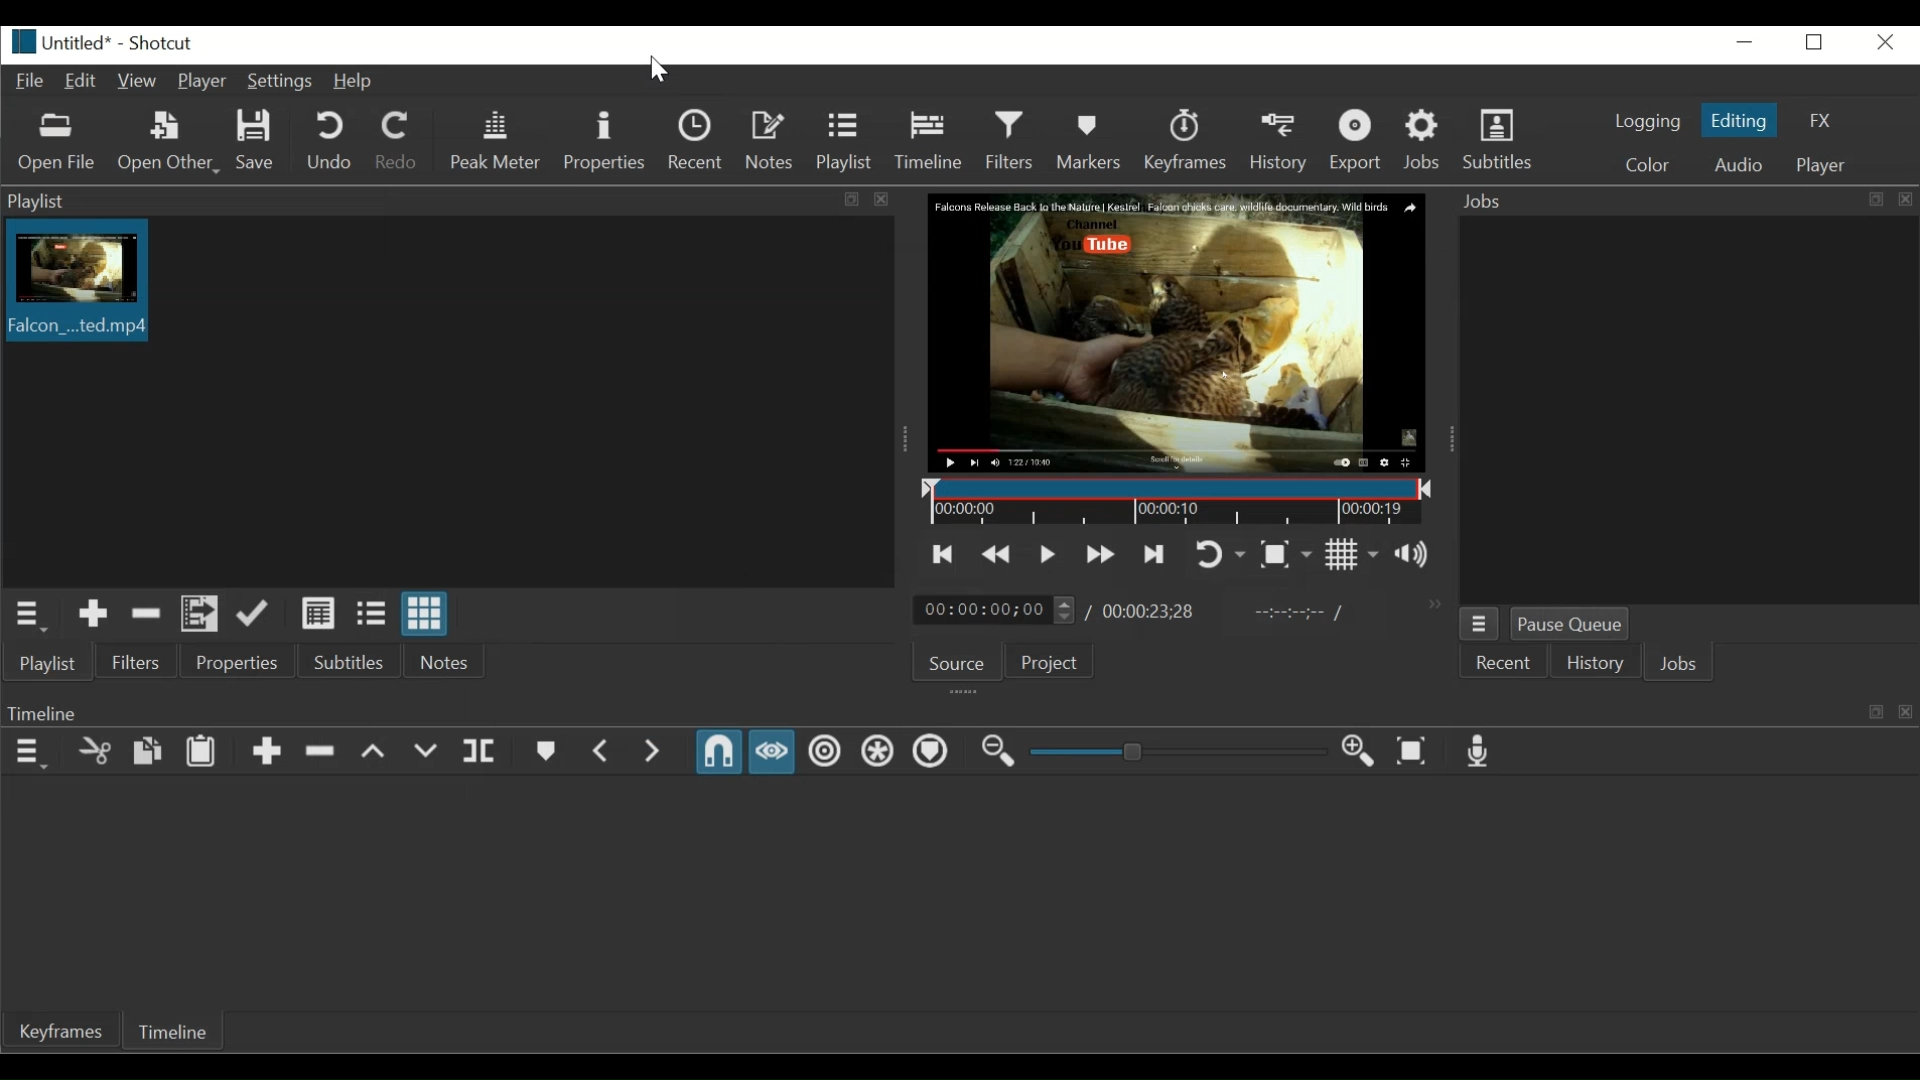  I want to click on /00:00:23:28(Total Duration), so click(1144, 608).